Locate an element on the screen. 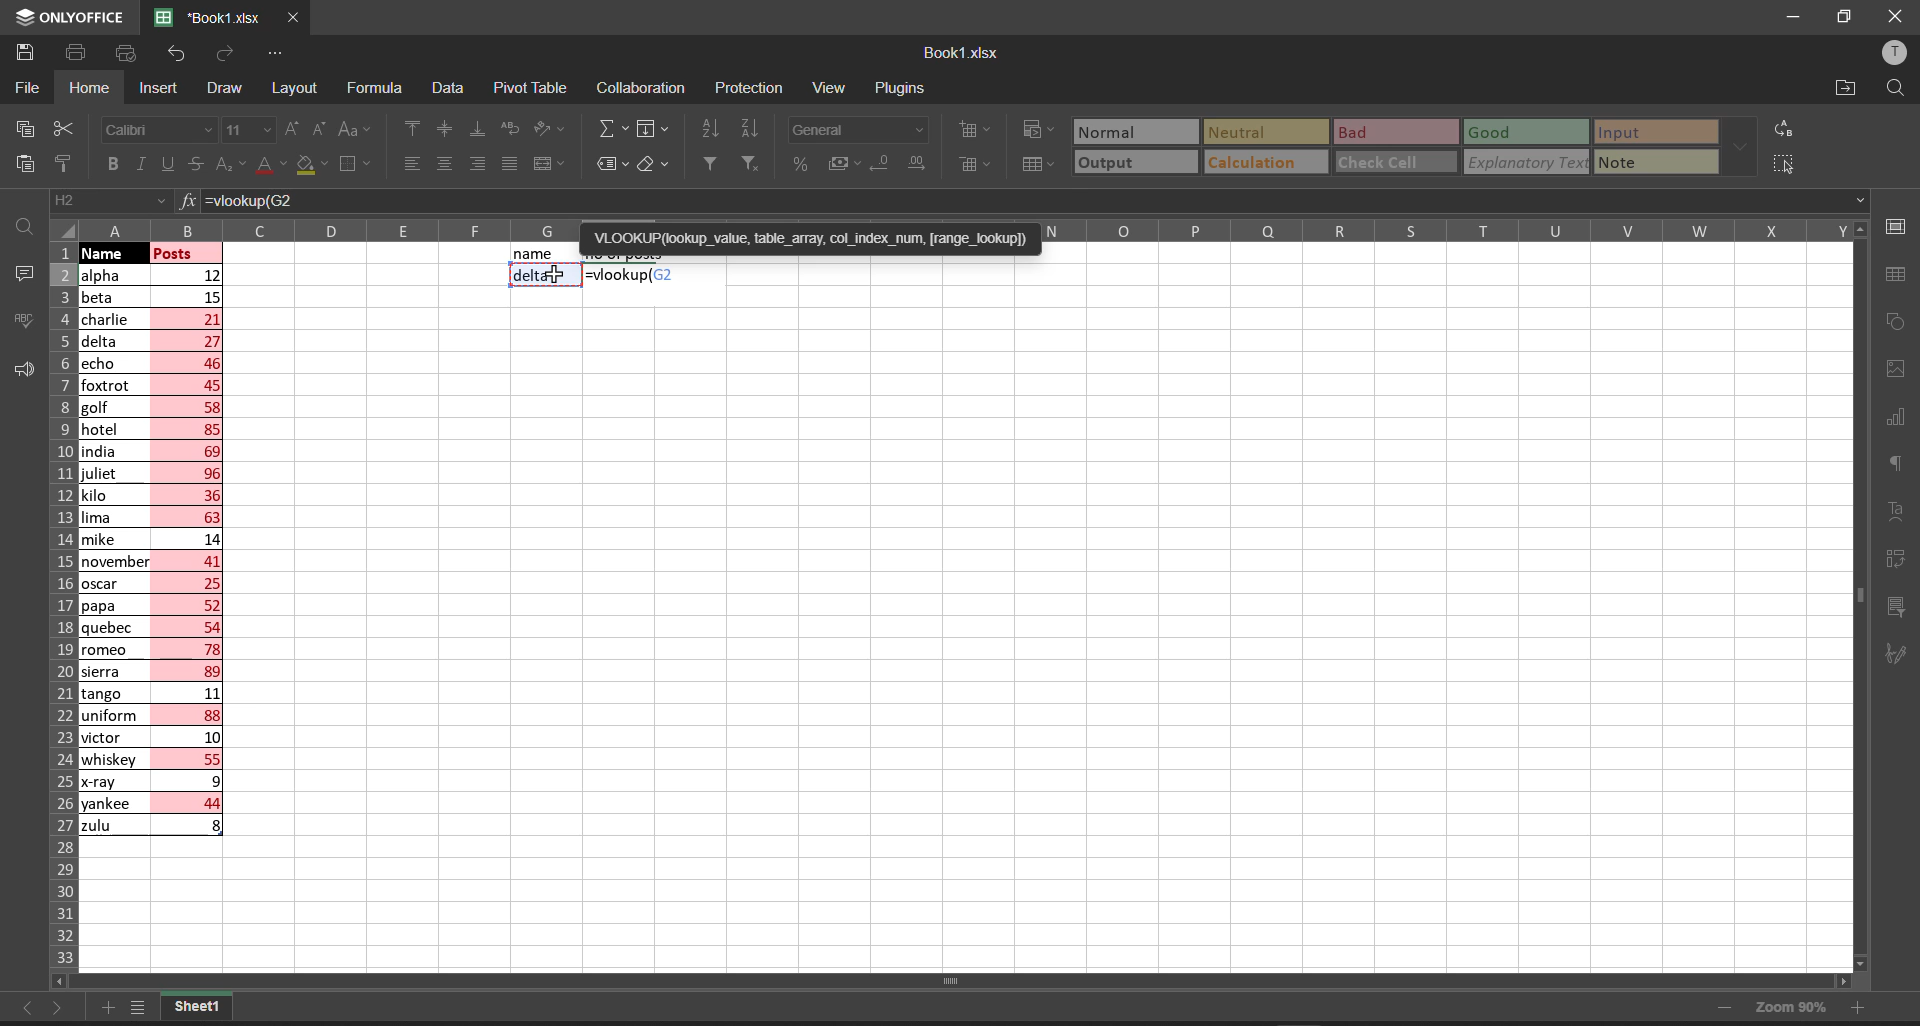 This screenshot has width=1920, height=1026. Good is located at coordinates (1492, 131).